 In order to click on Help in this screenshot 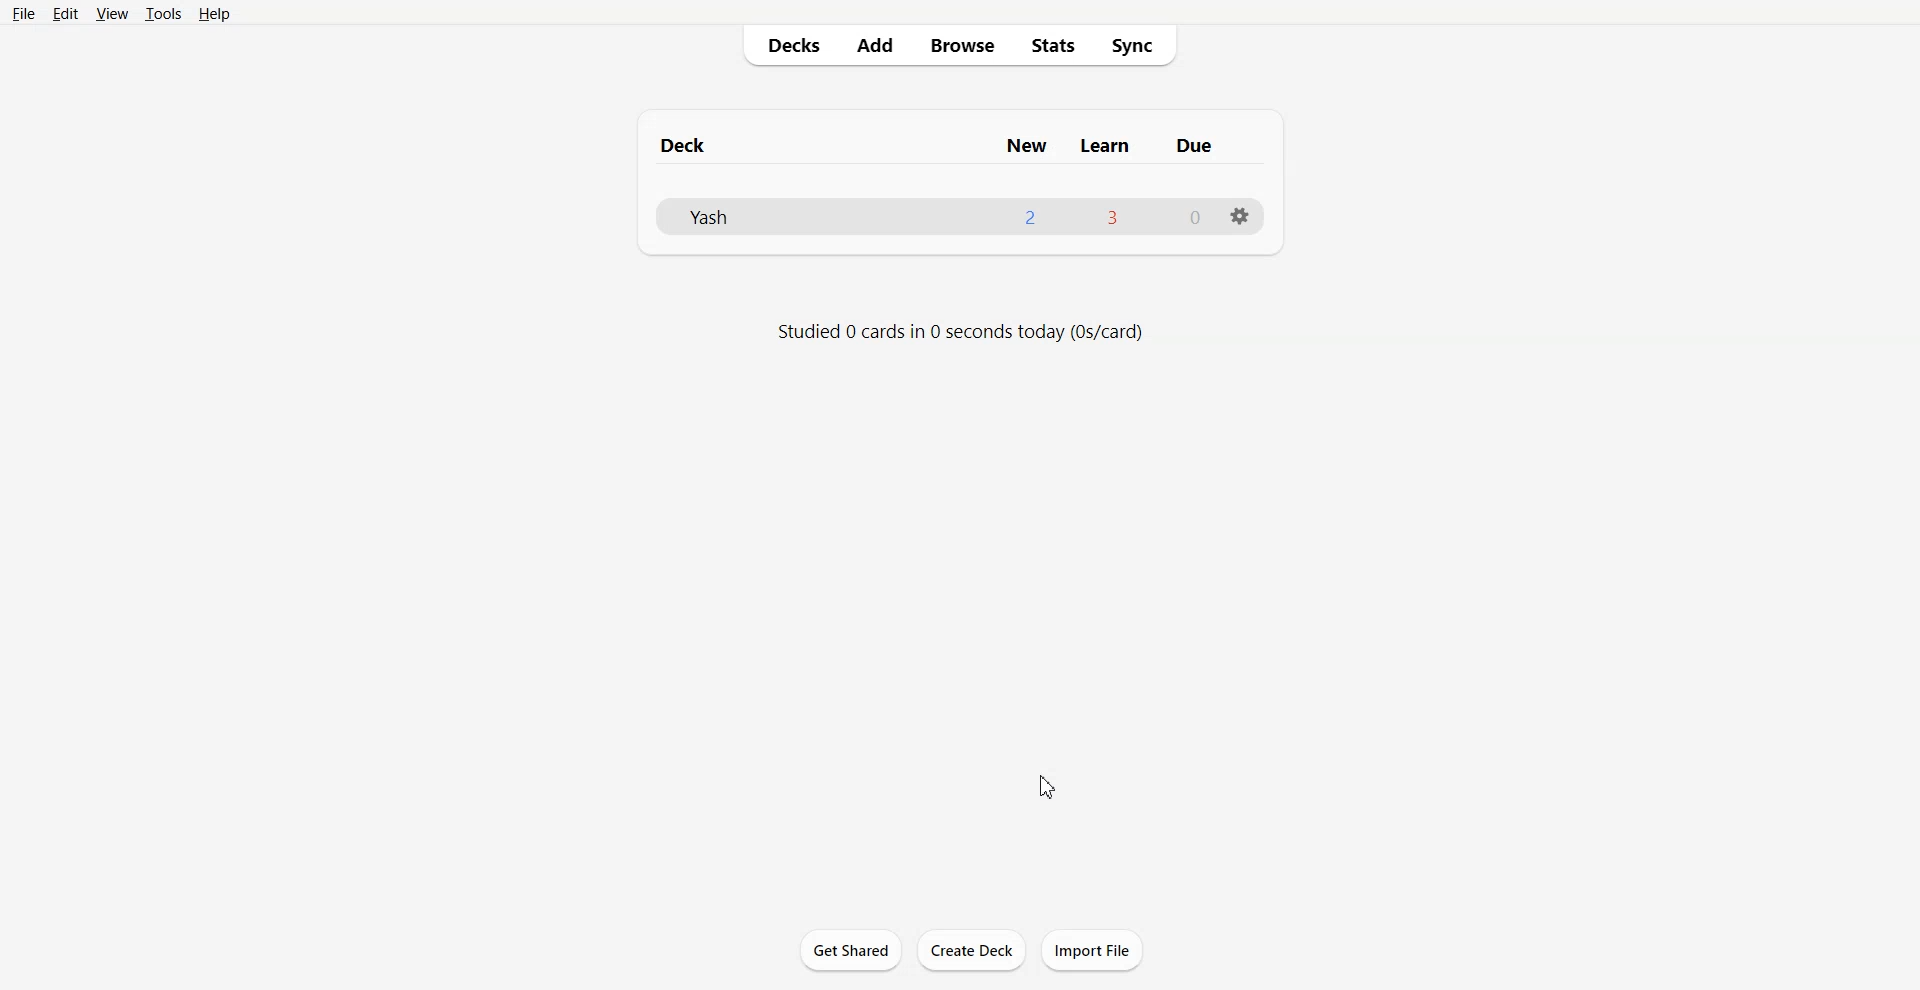, I will do `click(213, 14)`.